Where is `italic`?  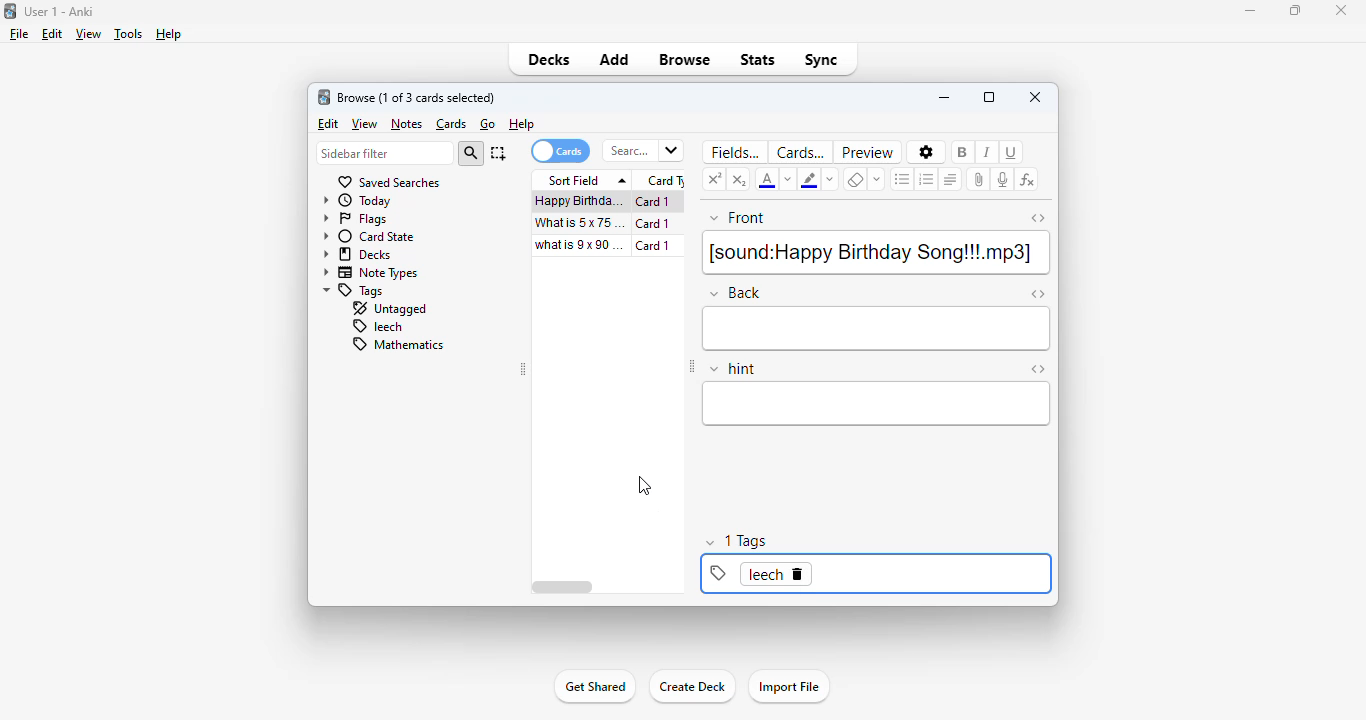
italic is located at coordinates (987, 151).